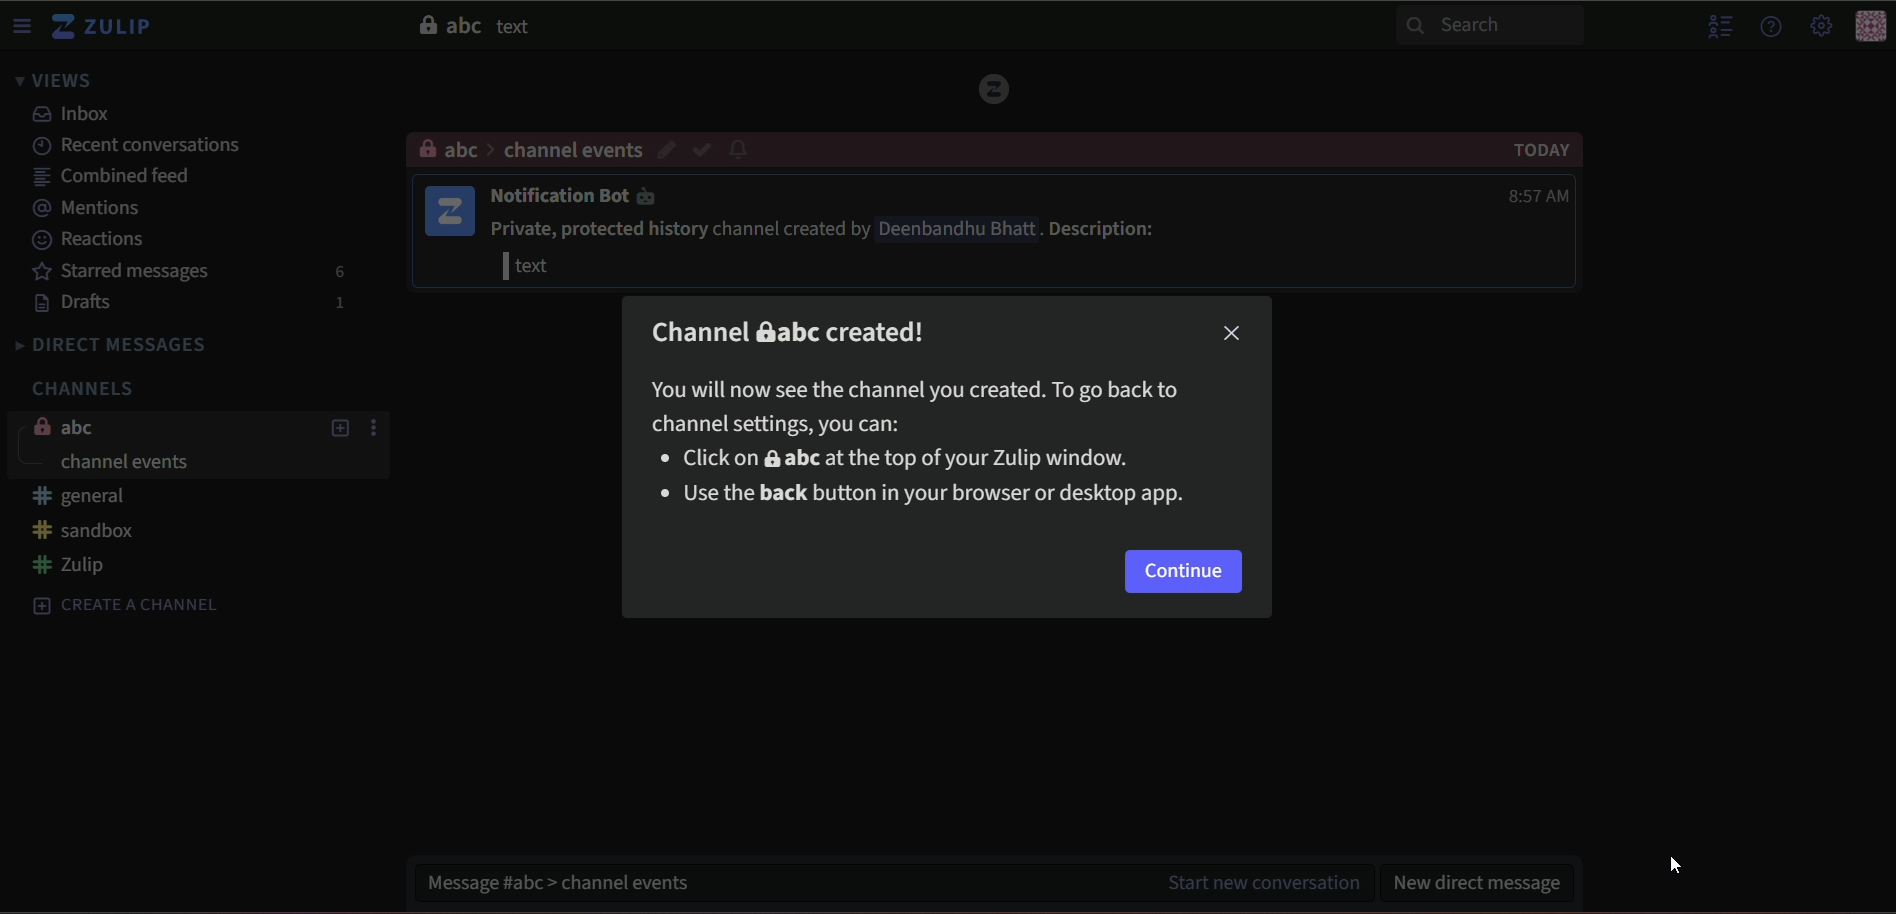  What do you see at coordinates (1184, 573) in the screenshot?
I see `continue` at bounding box center [1184, 573].